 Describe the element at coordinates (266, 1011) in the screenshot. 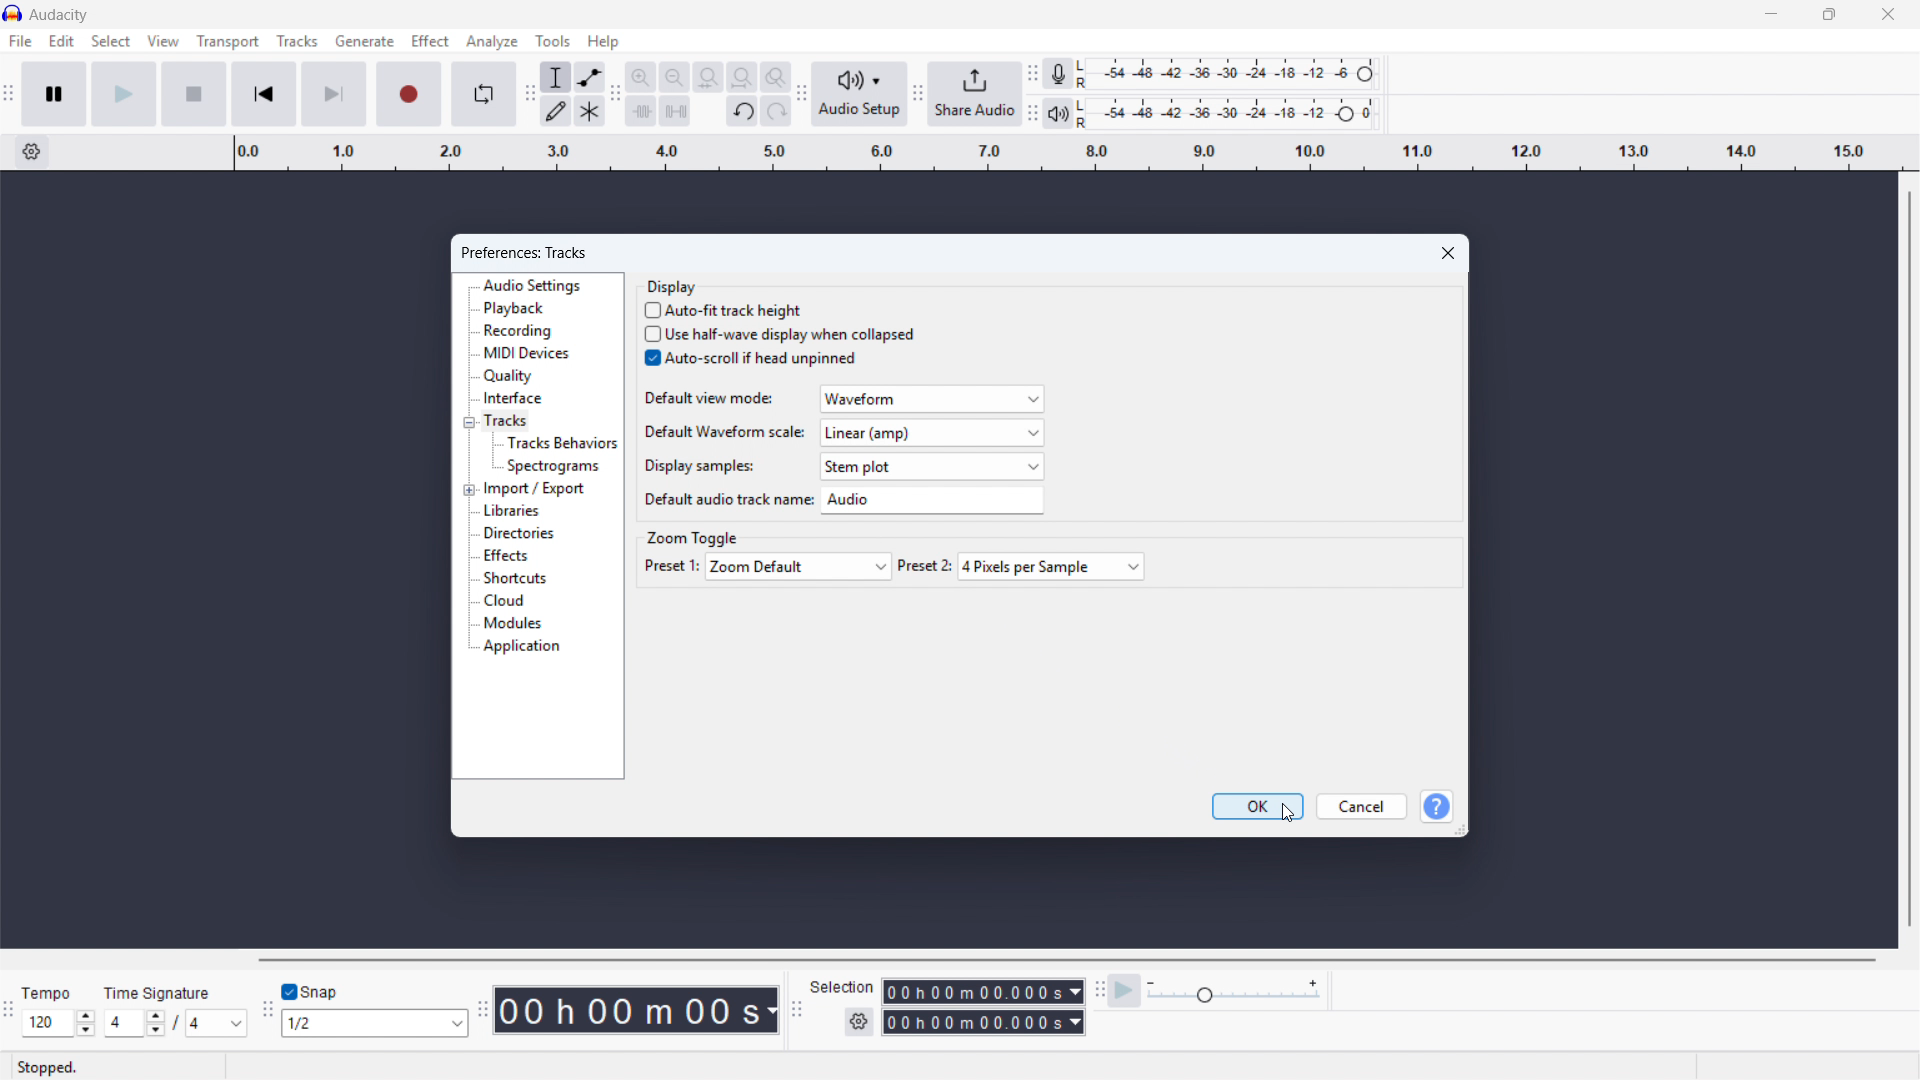

I see `snapping toolbar` at that location.